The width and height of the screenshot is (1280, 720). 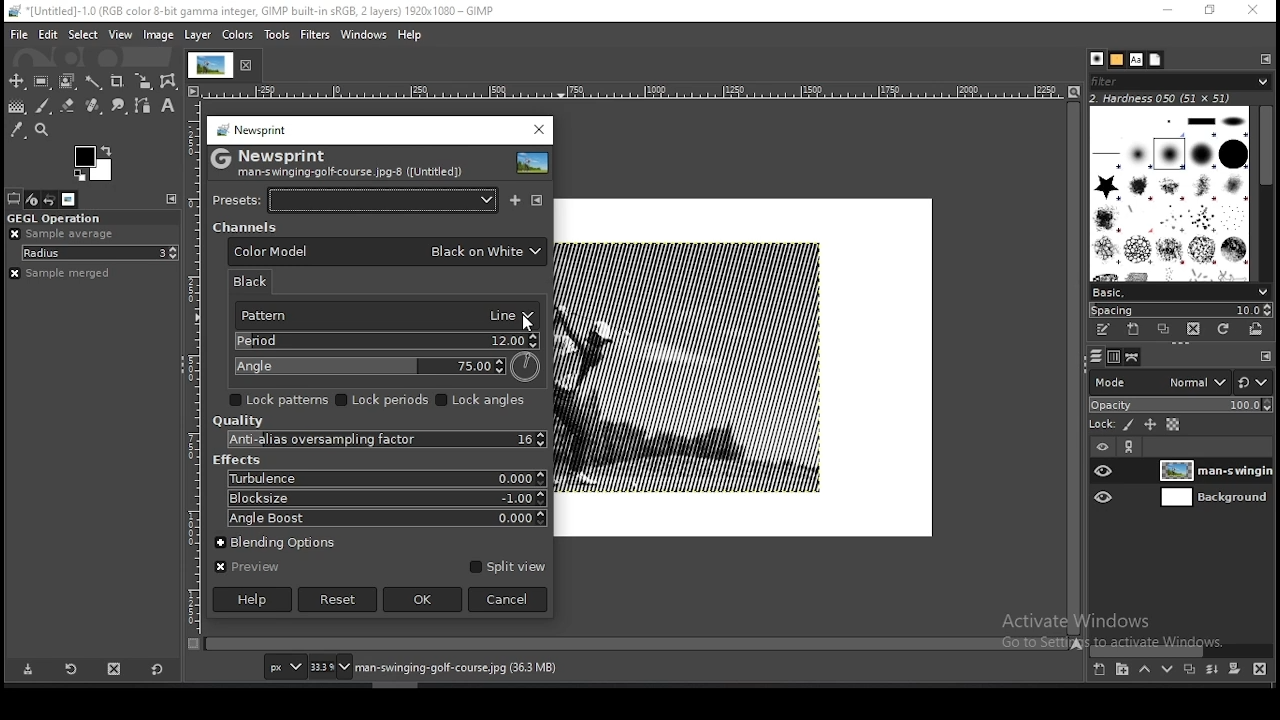 I want to click on radius, so click(x=99, y=253).